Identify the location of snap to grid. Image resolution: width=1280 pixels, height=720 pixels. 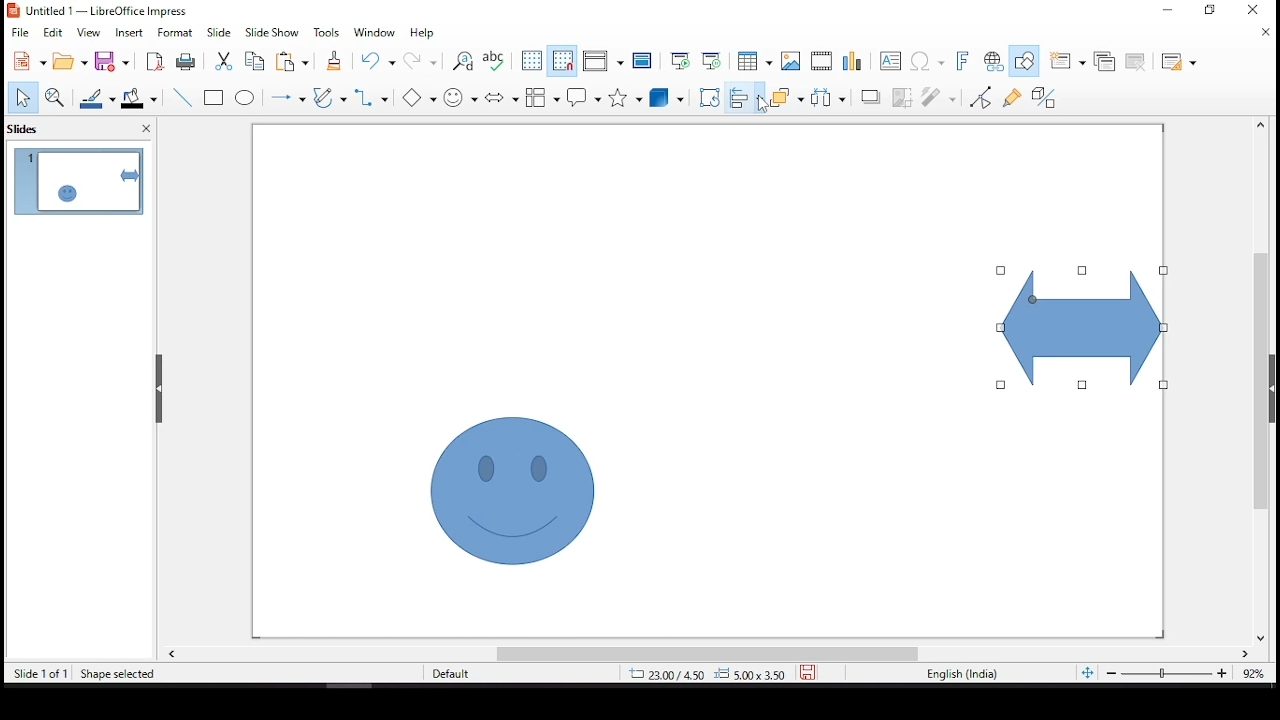
(563, 61).